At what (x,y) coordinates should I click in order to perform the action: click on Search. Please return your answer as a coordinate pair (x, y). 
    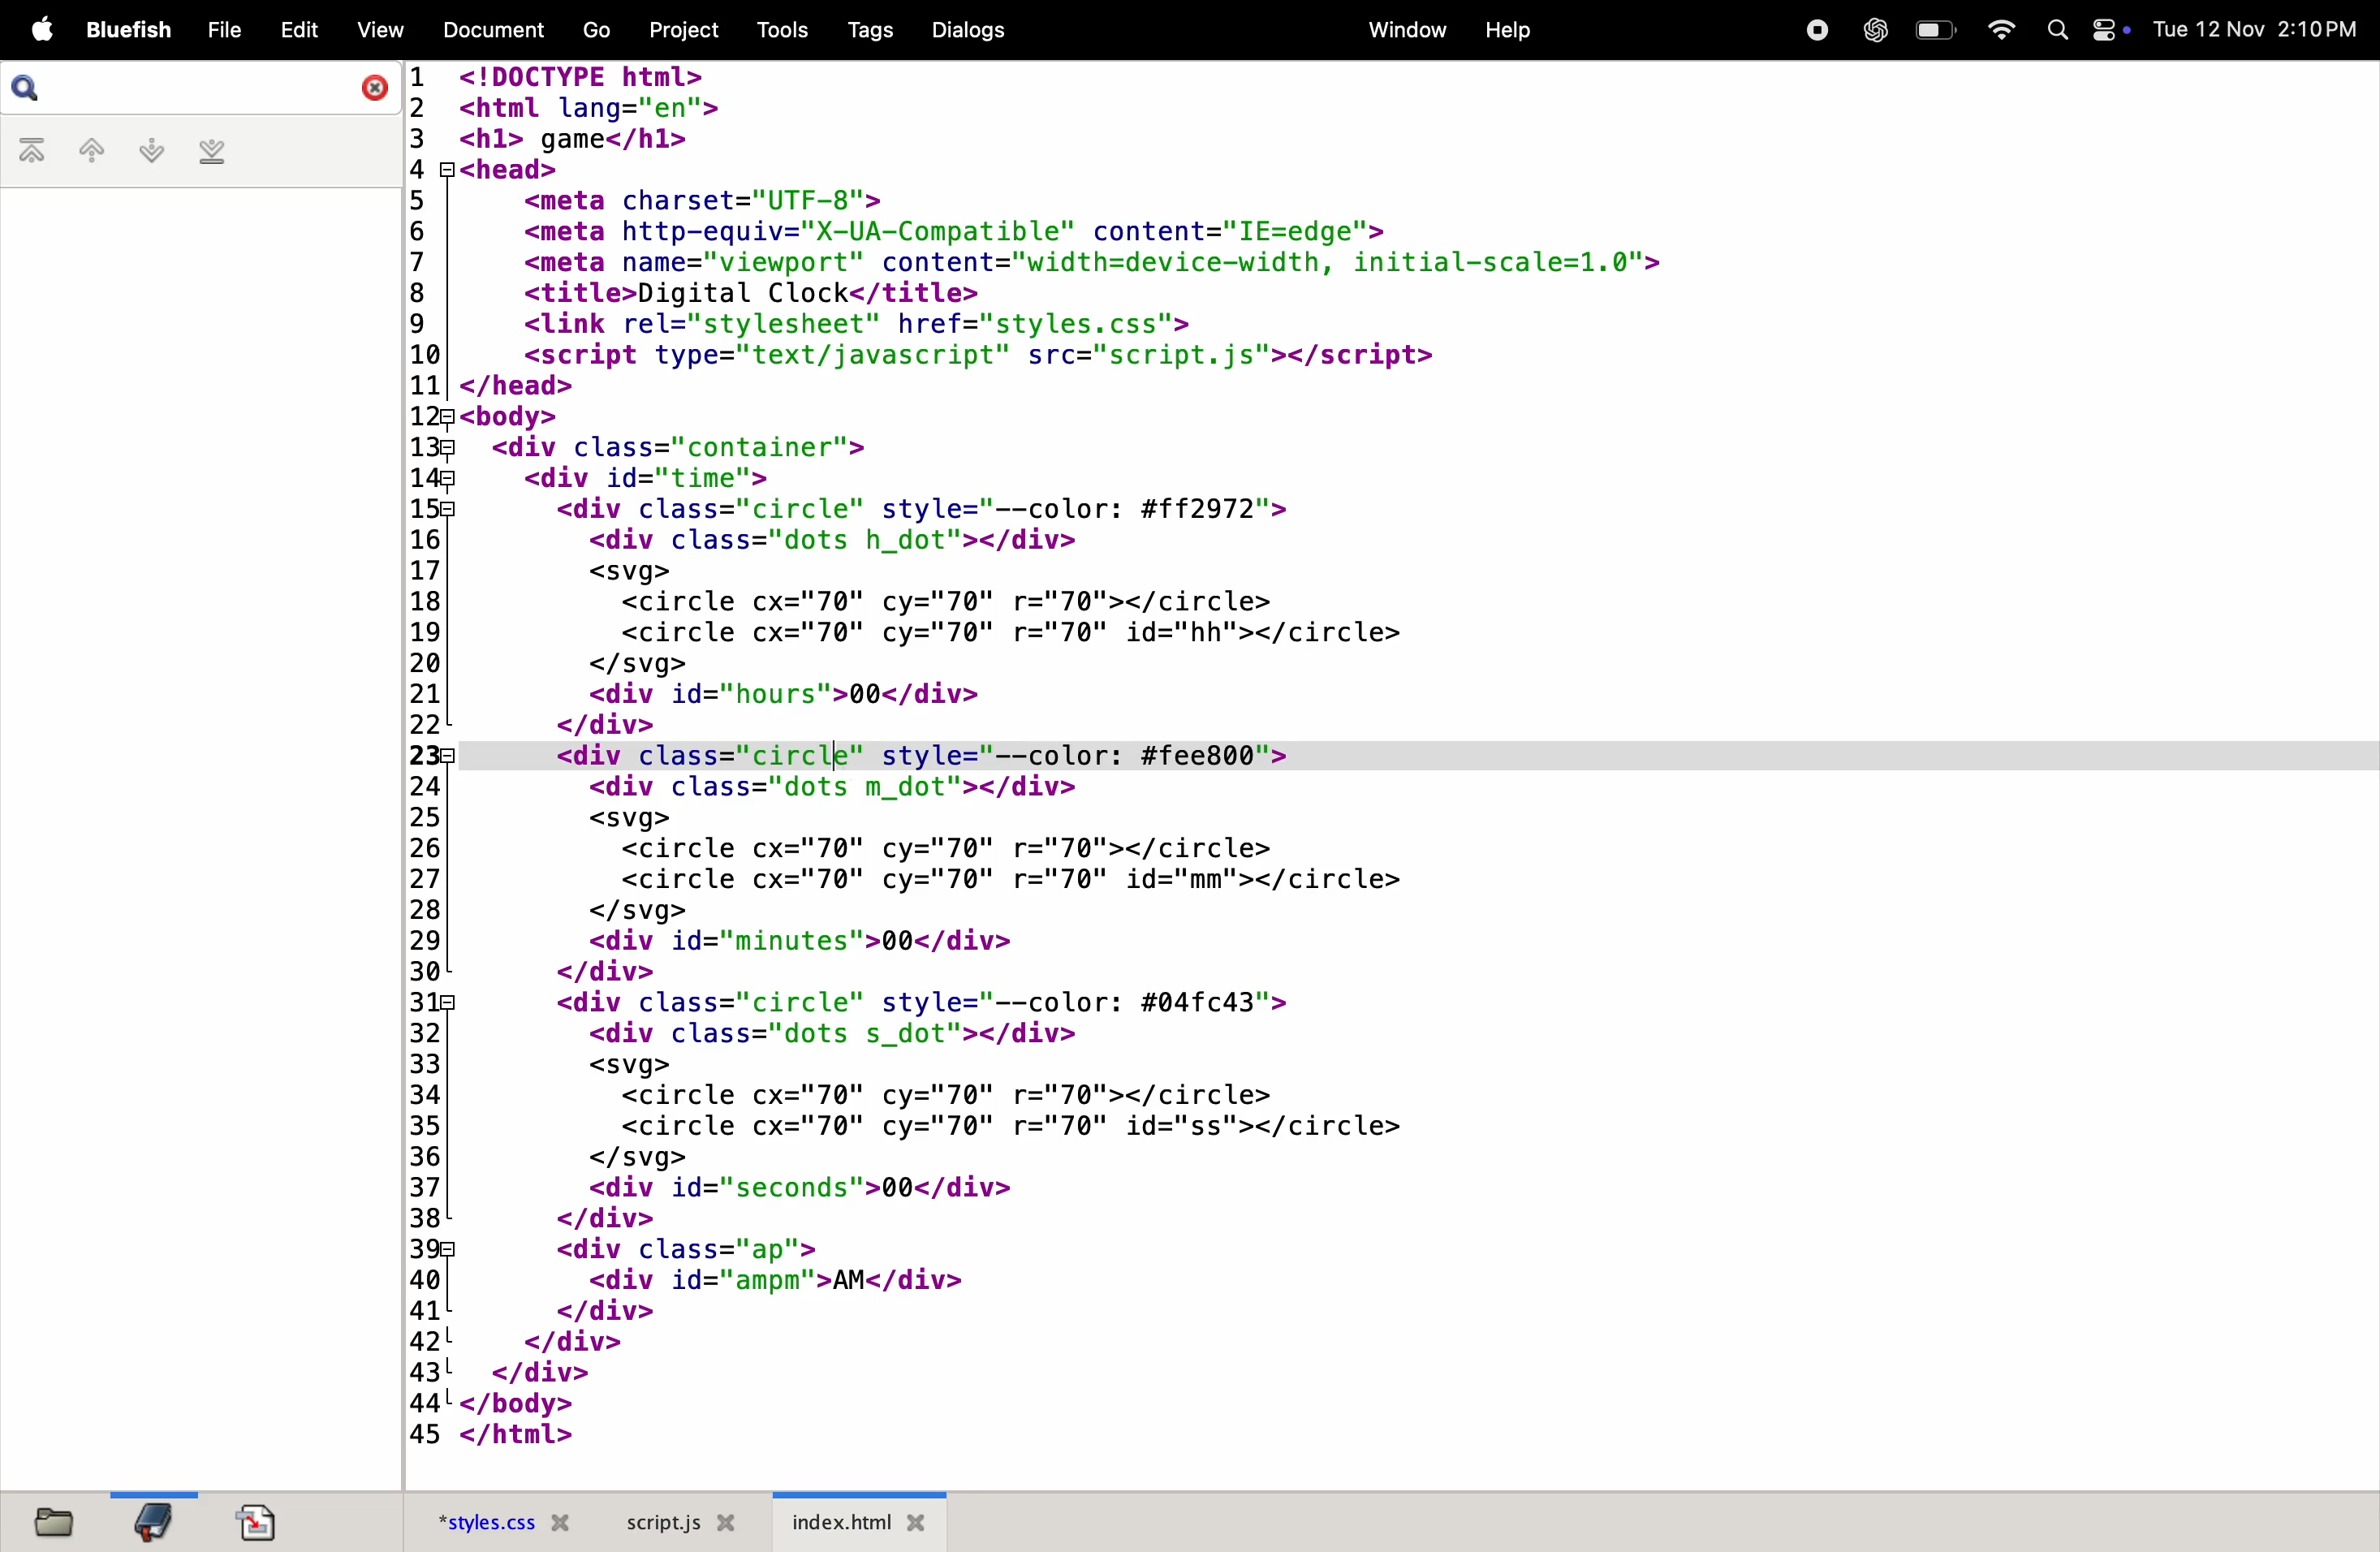
    Looking at the image, I should click on (2060, 32).